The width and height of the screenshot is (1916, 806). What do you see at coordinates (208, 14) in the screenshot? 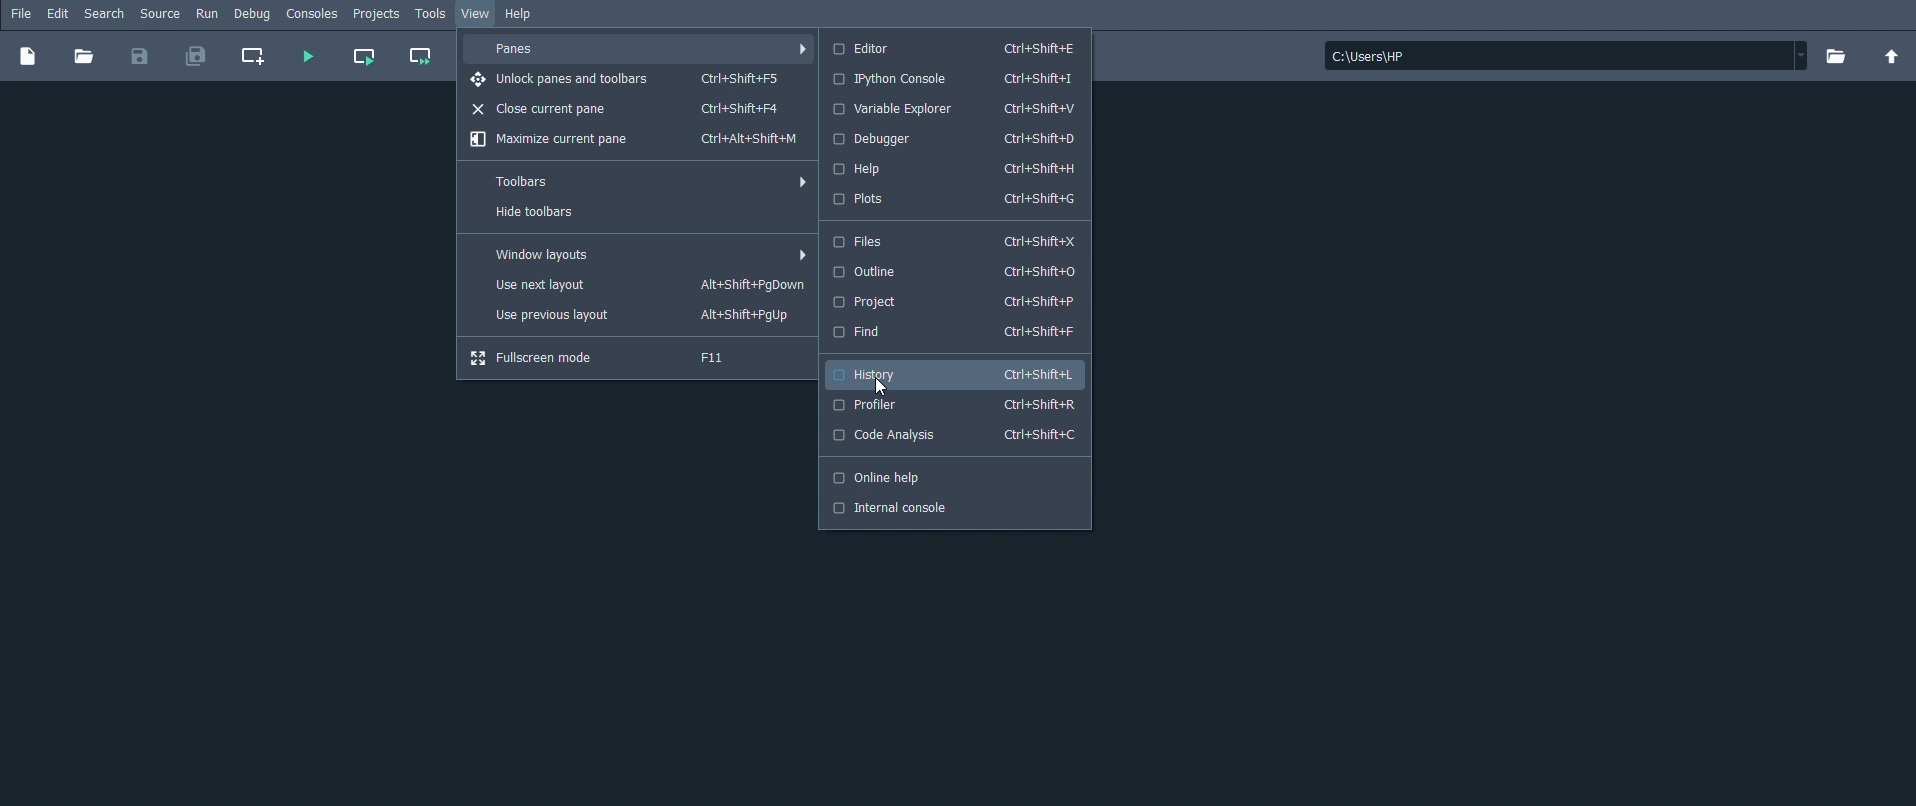
I see `Run` at bounding box center [208, 14].